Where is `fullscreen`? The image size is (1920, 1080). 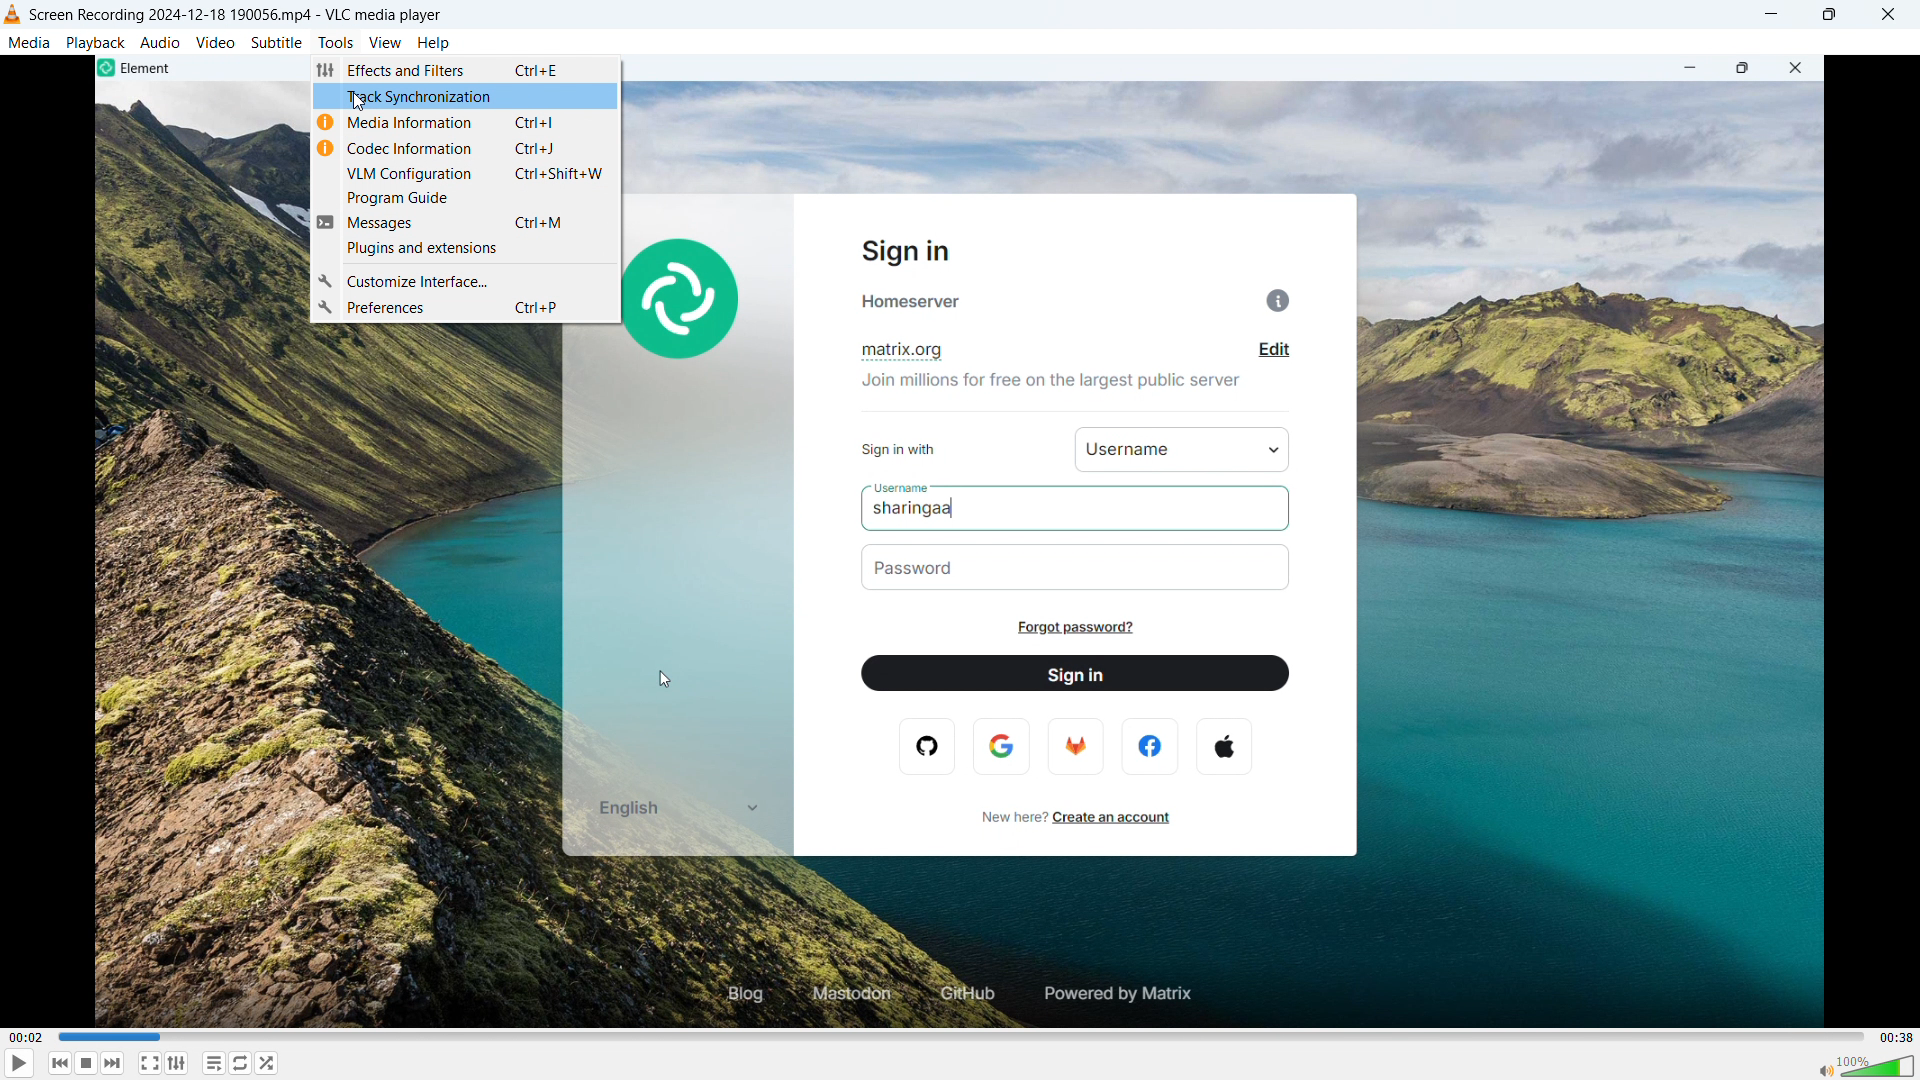
fullscreen is located at coordinates (149, 1063).